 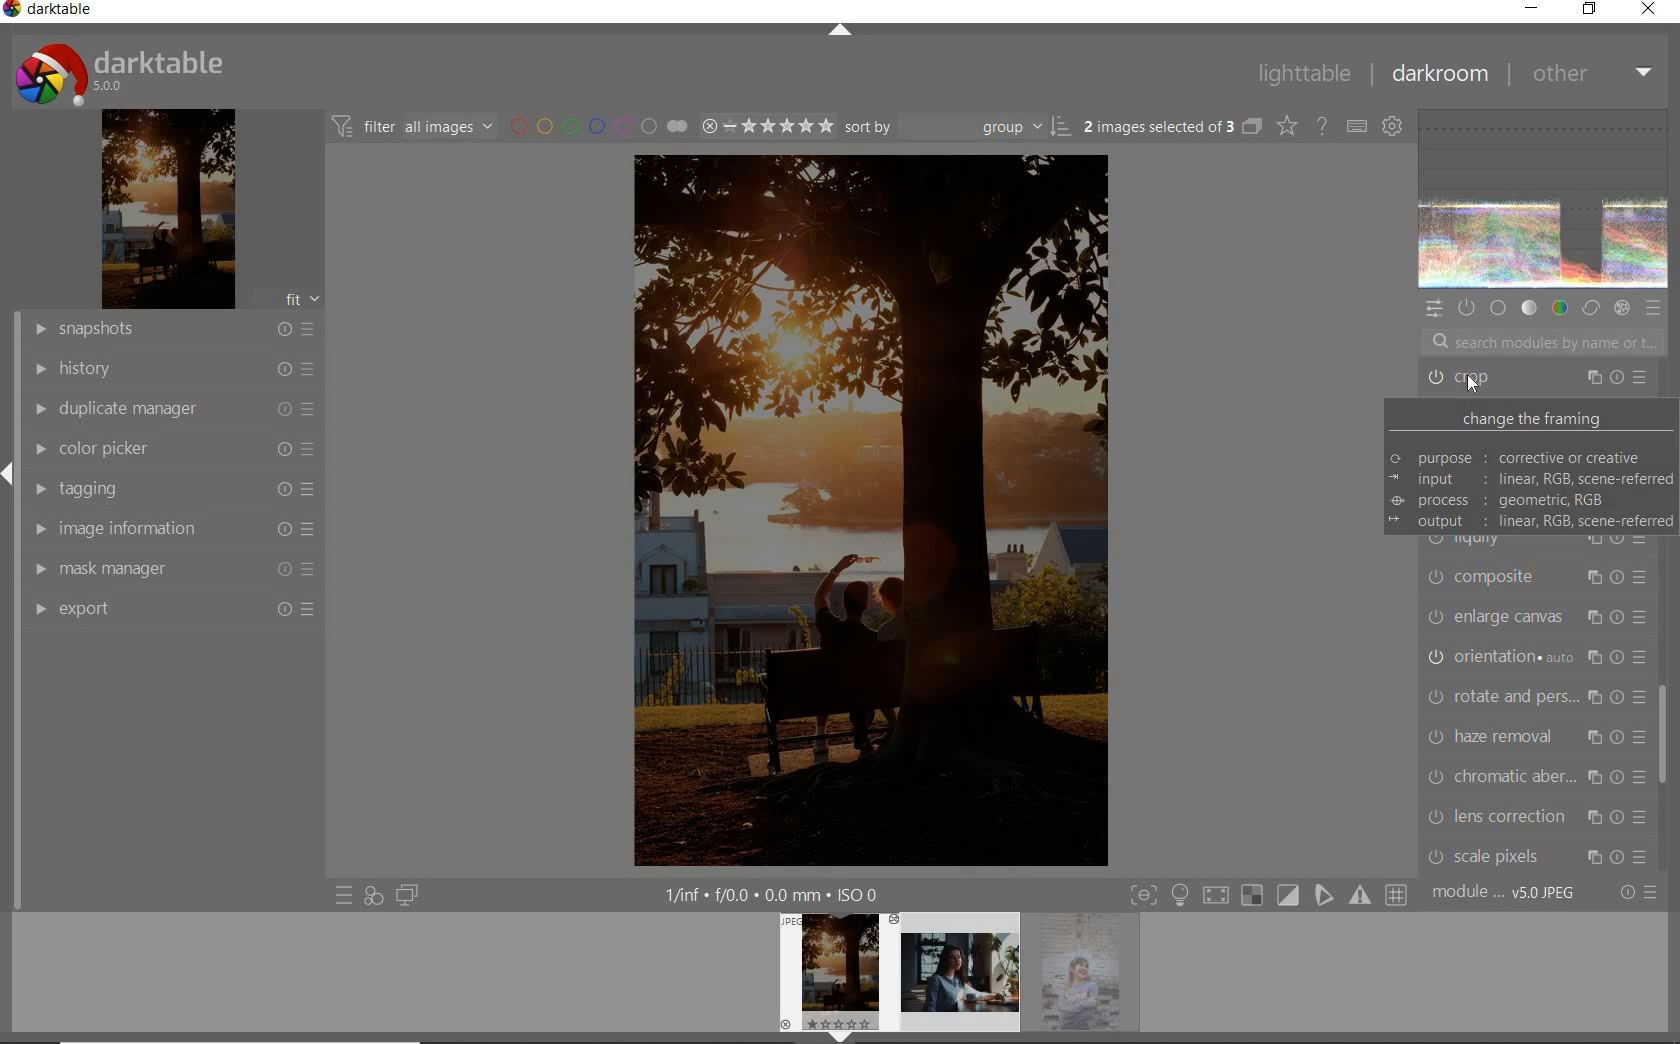 What do you see at coordinates (1286, 125) in the screenshot?
I see `change type of overlay` at bounding box center [1286, 125].